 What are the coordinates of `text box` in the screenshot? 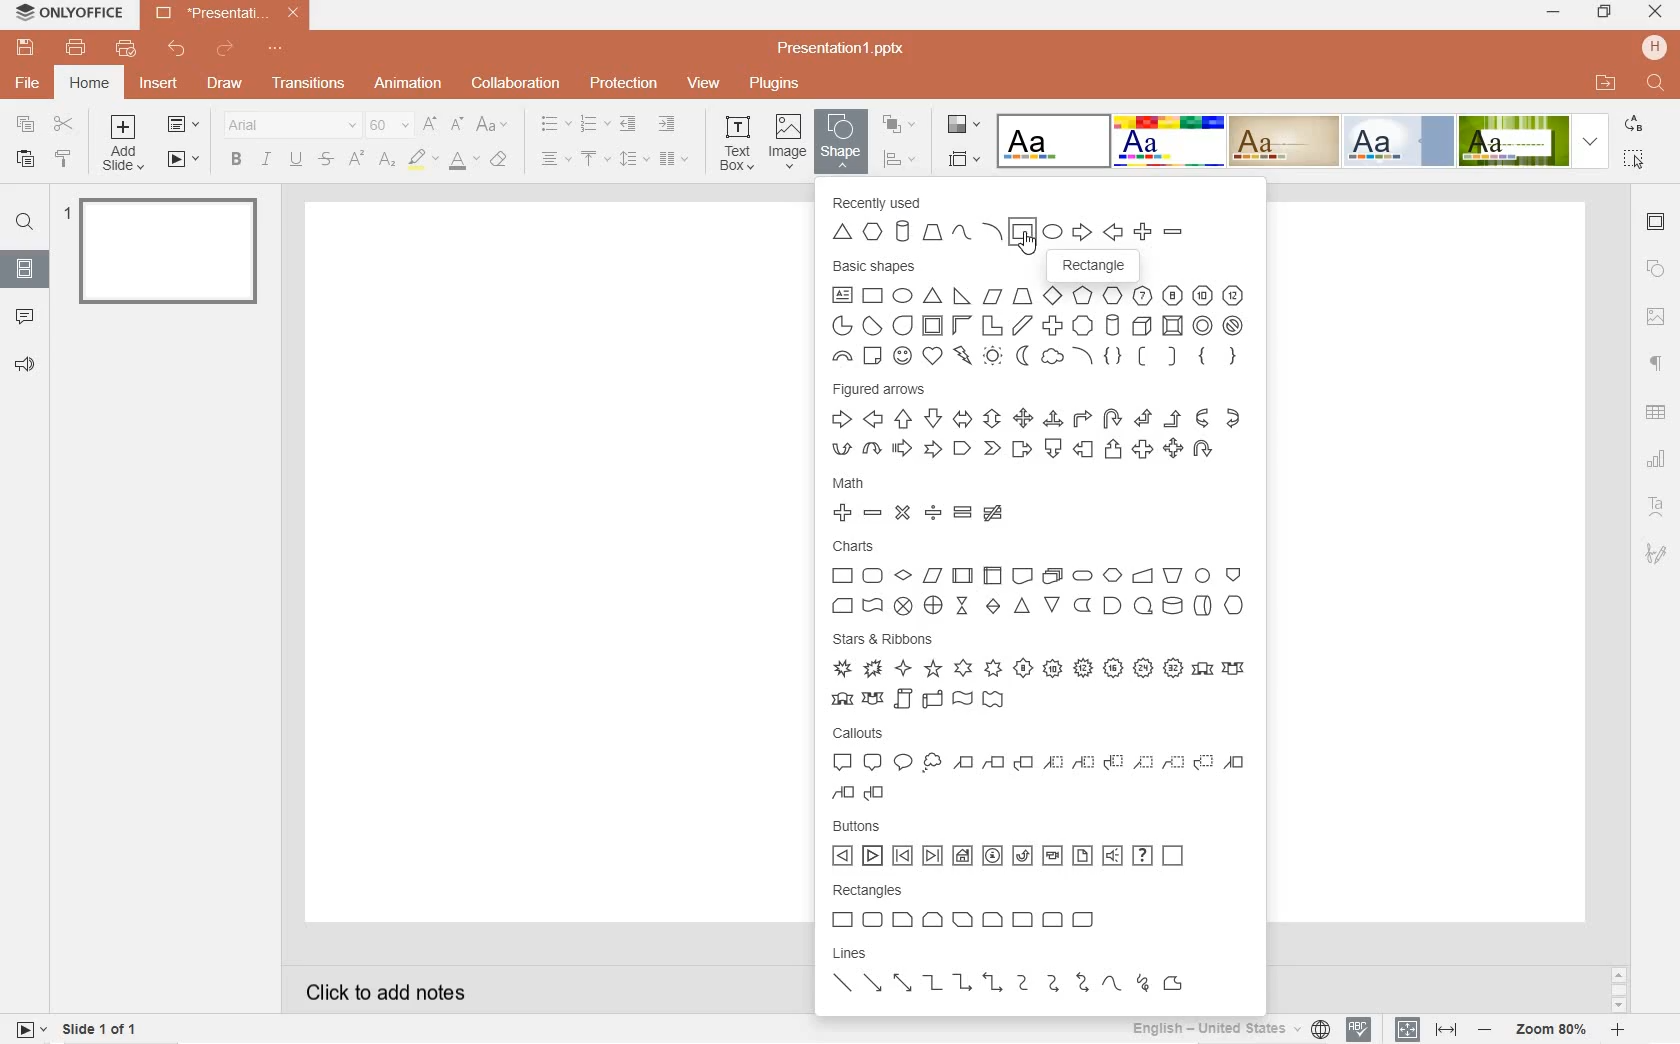 It's located at (739, 142).